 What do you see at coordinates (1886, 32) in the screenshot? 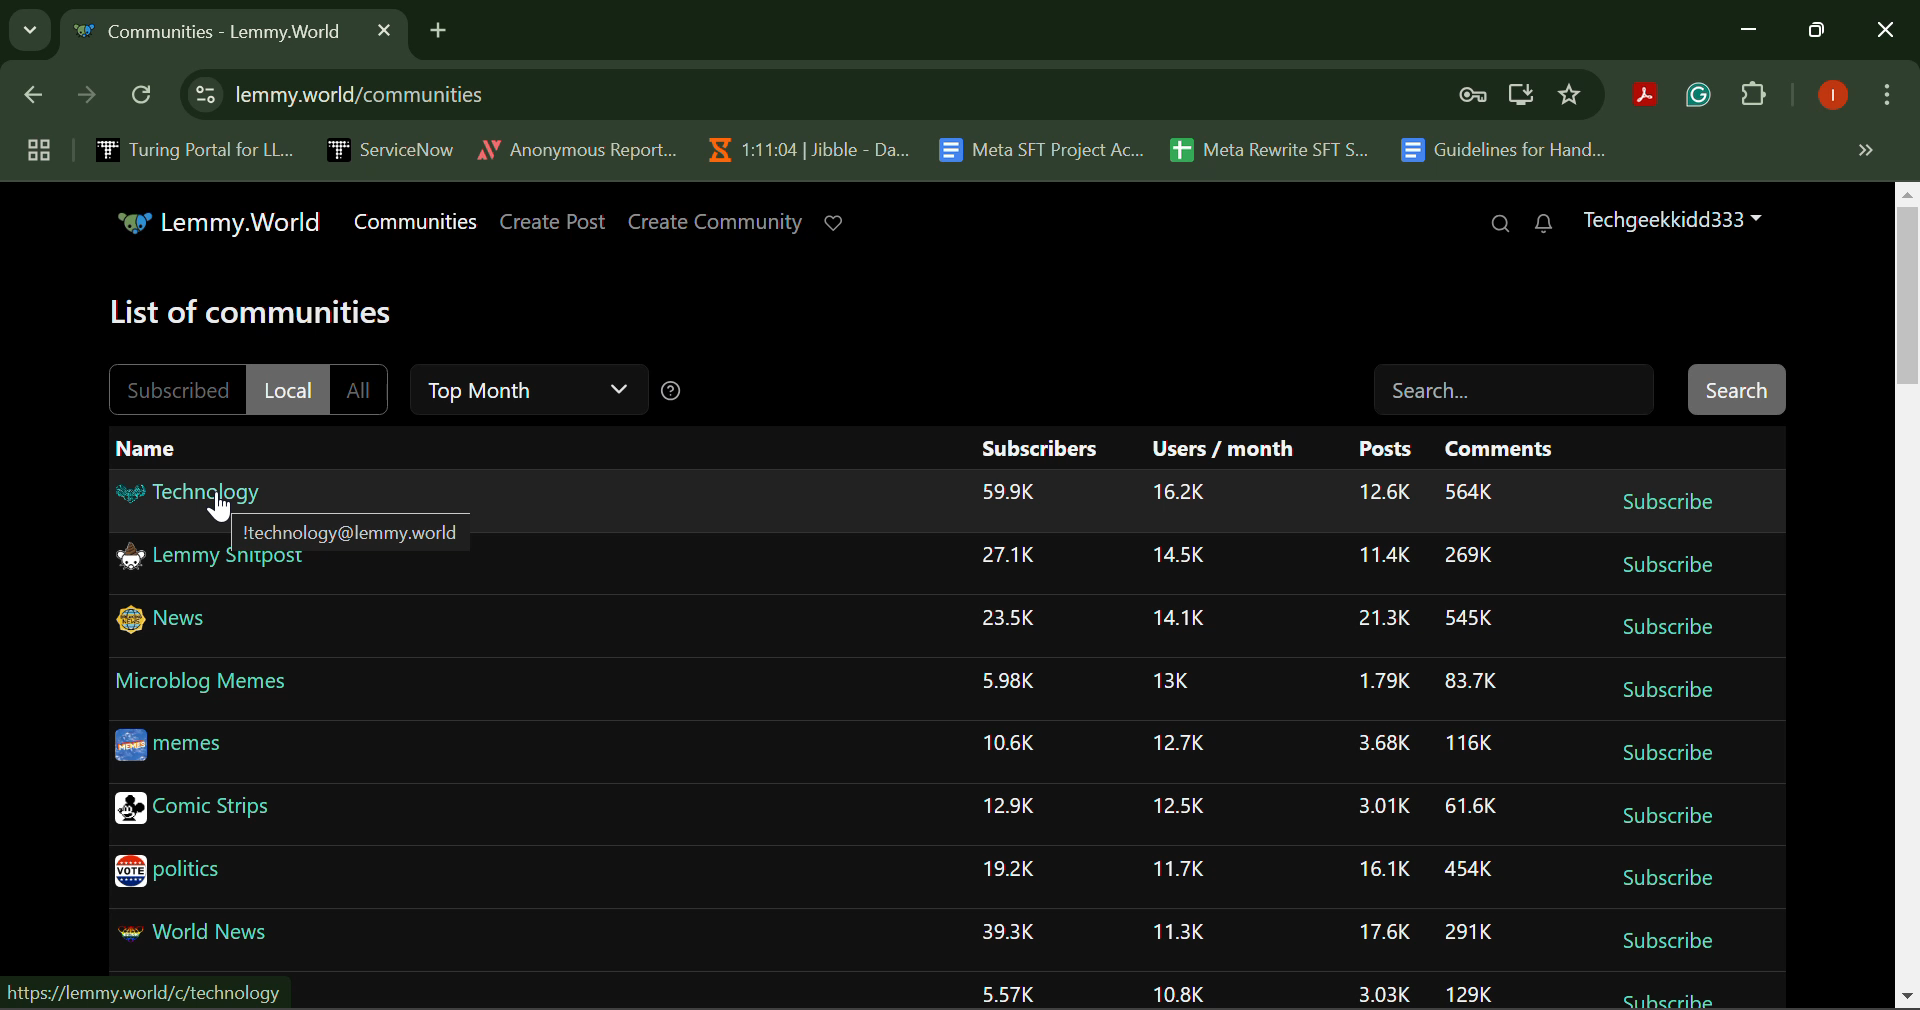
I see `Close Window` at bounding box center [1886, 32].